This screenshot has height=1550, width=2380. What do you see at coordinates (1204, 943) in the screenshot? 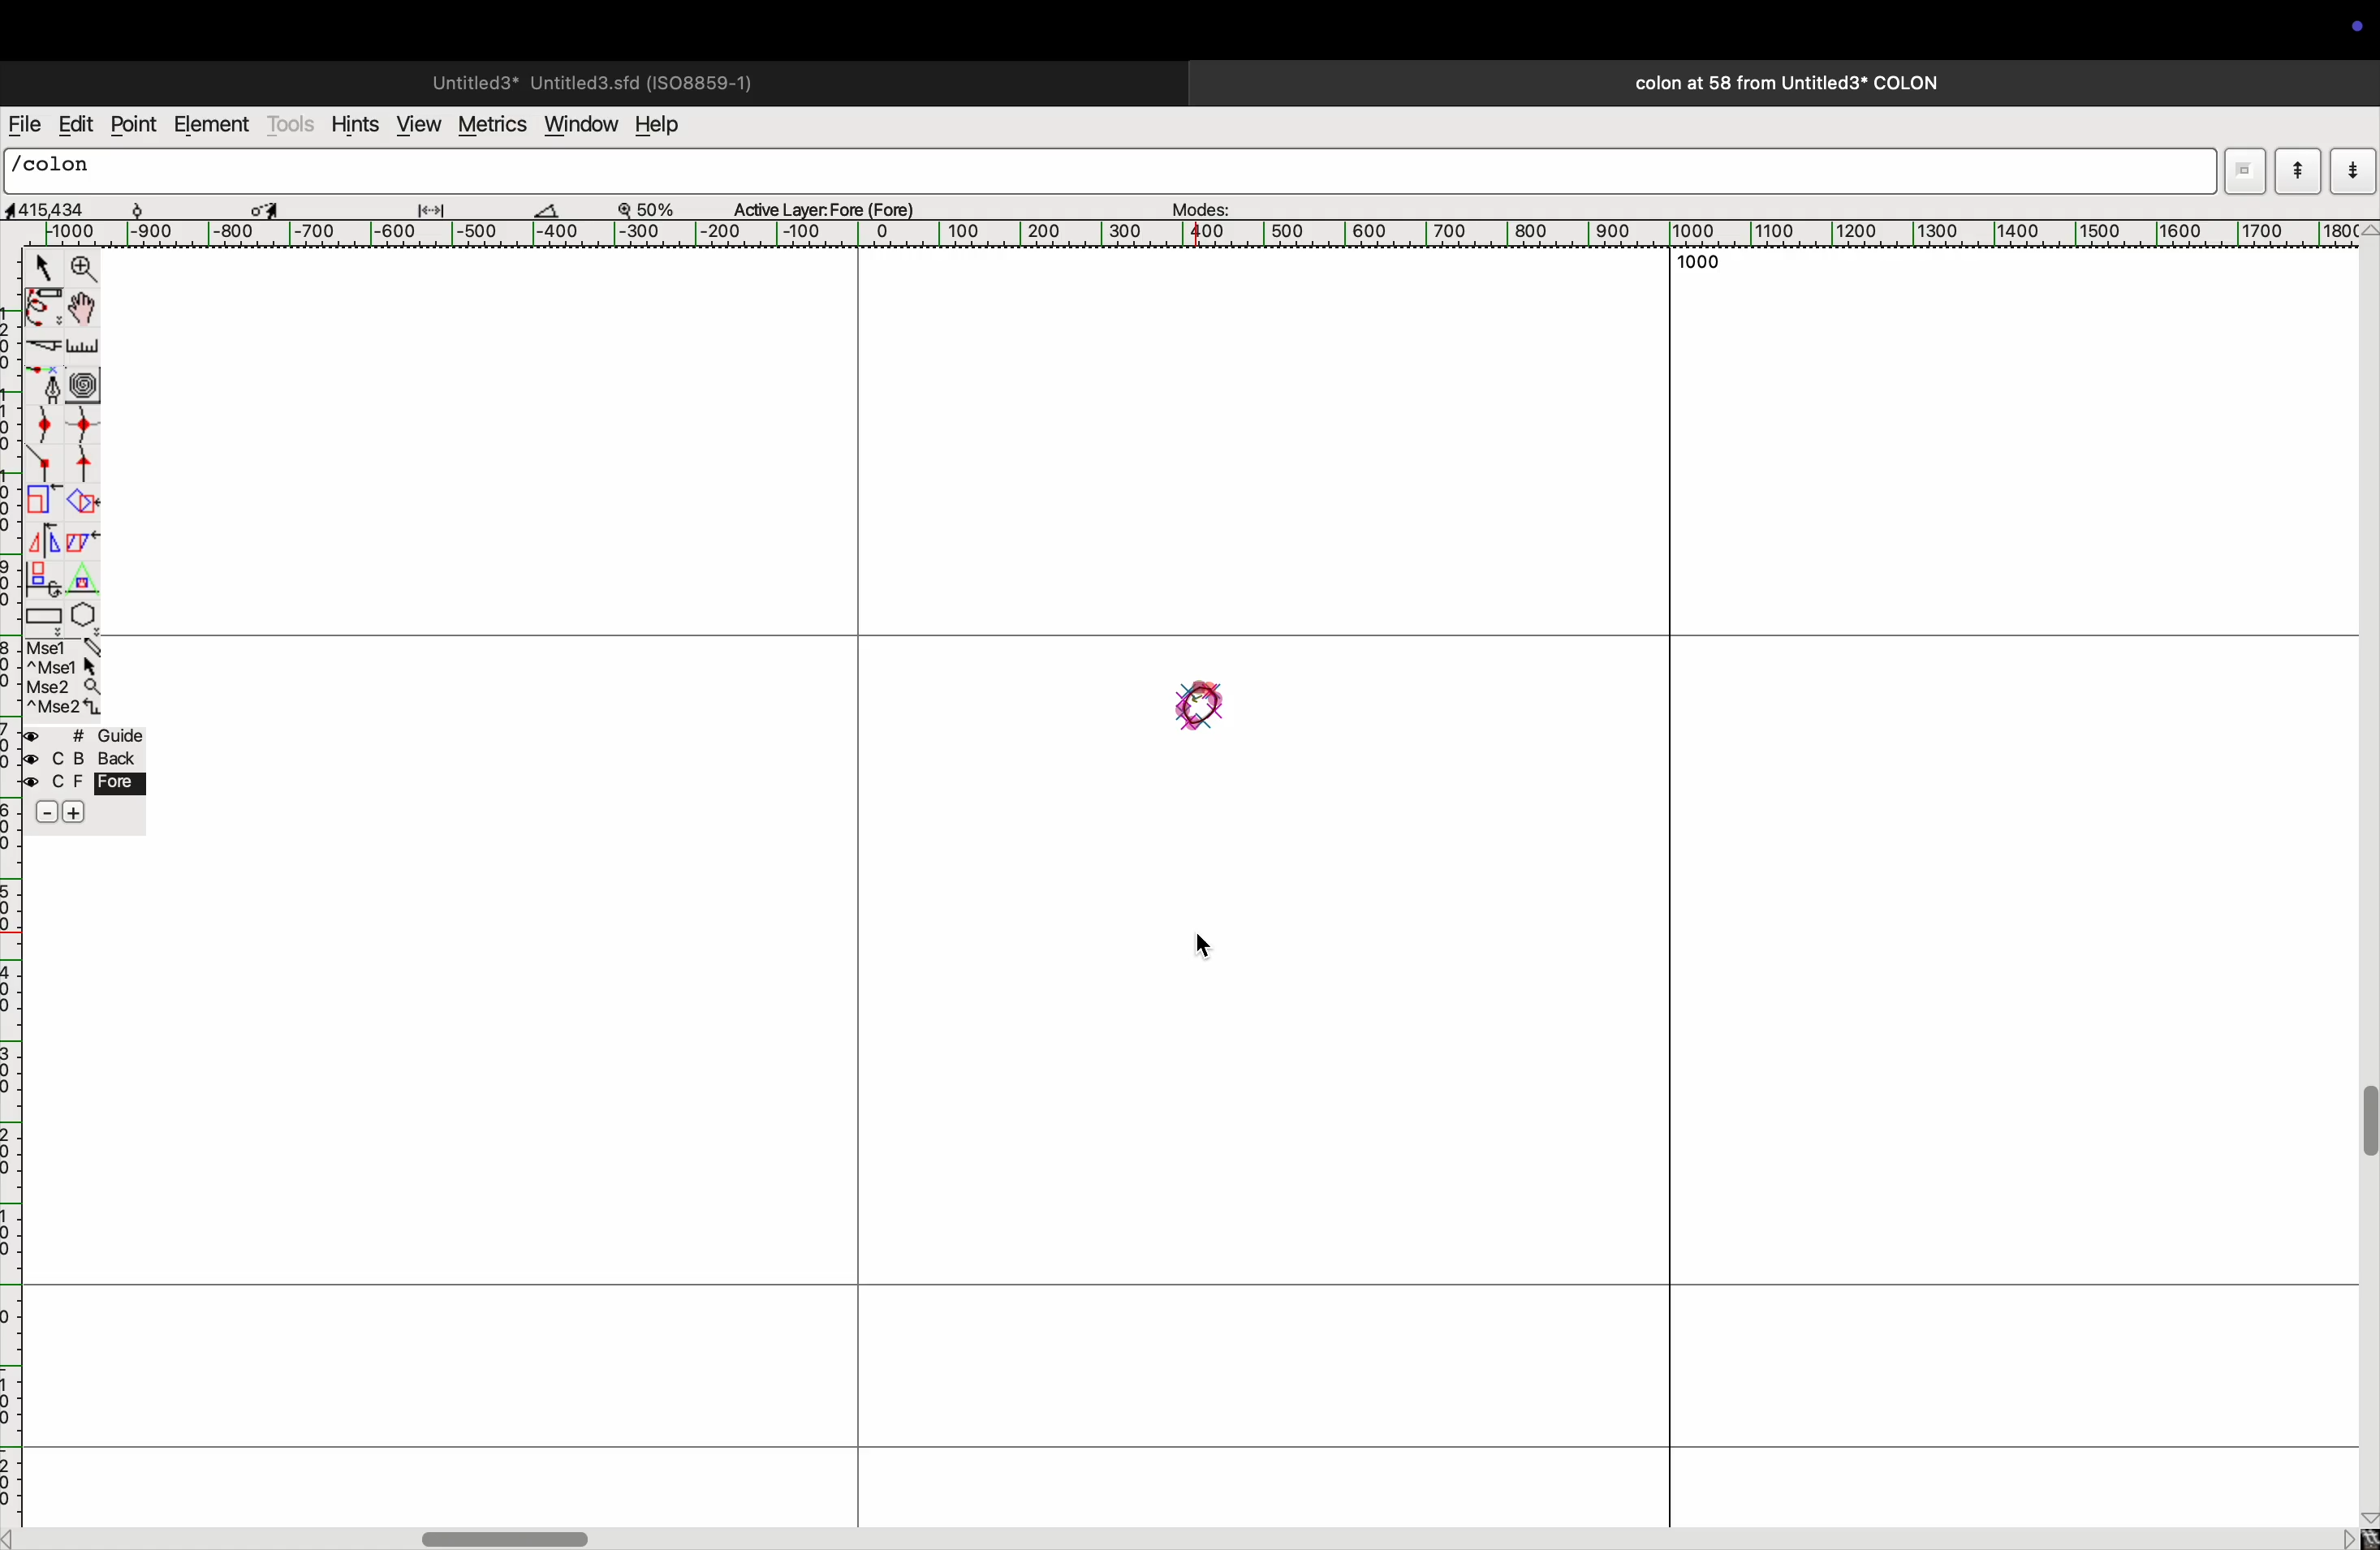
I see `cursor` at bounding box center [1204, 943].